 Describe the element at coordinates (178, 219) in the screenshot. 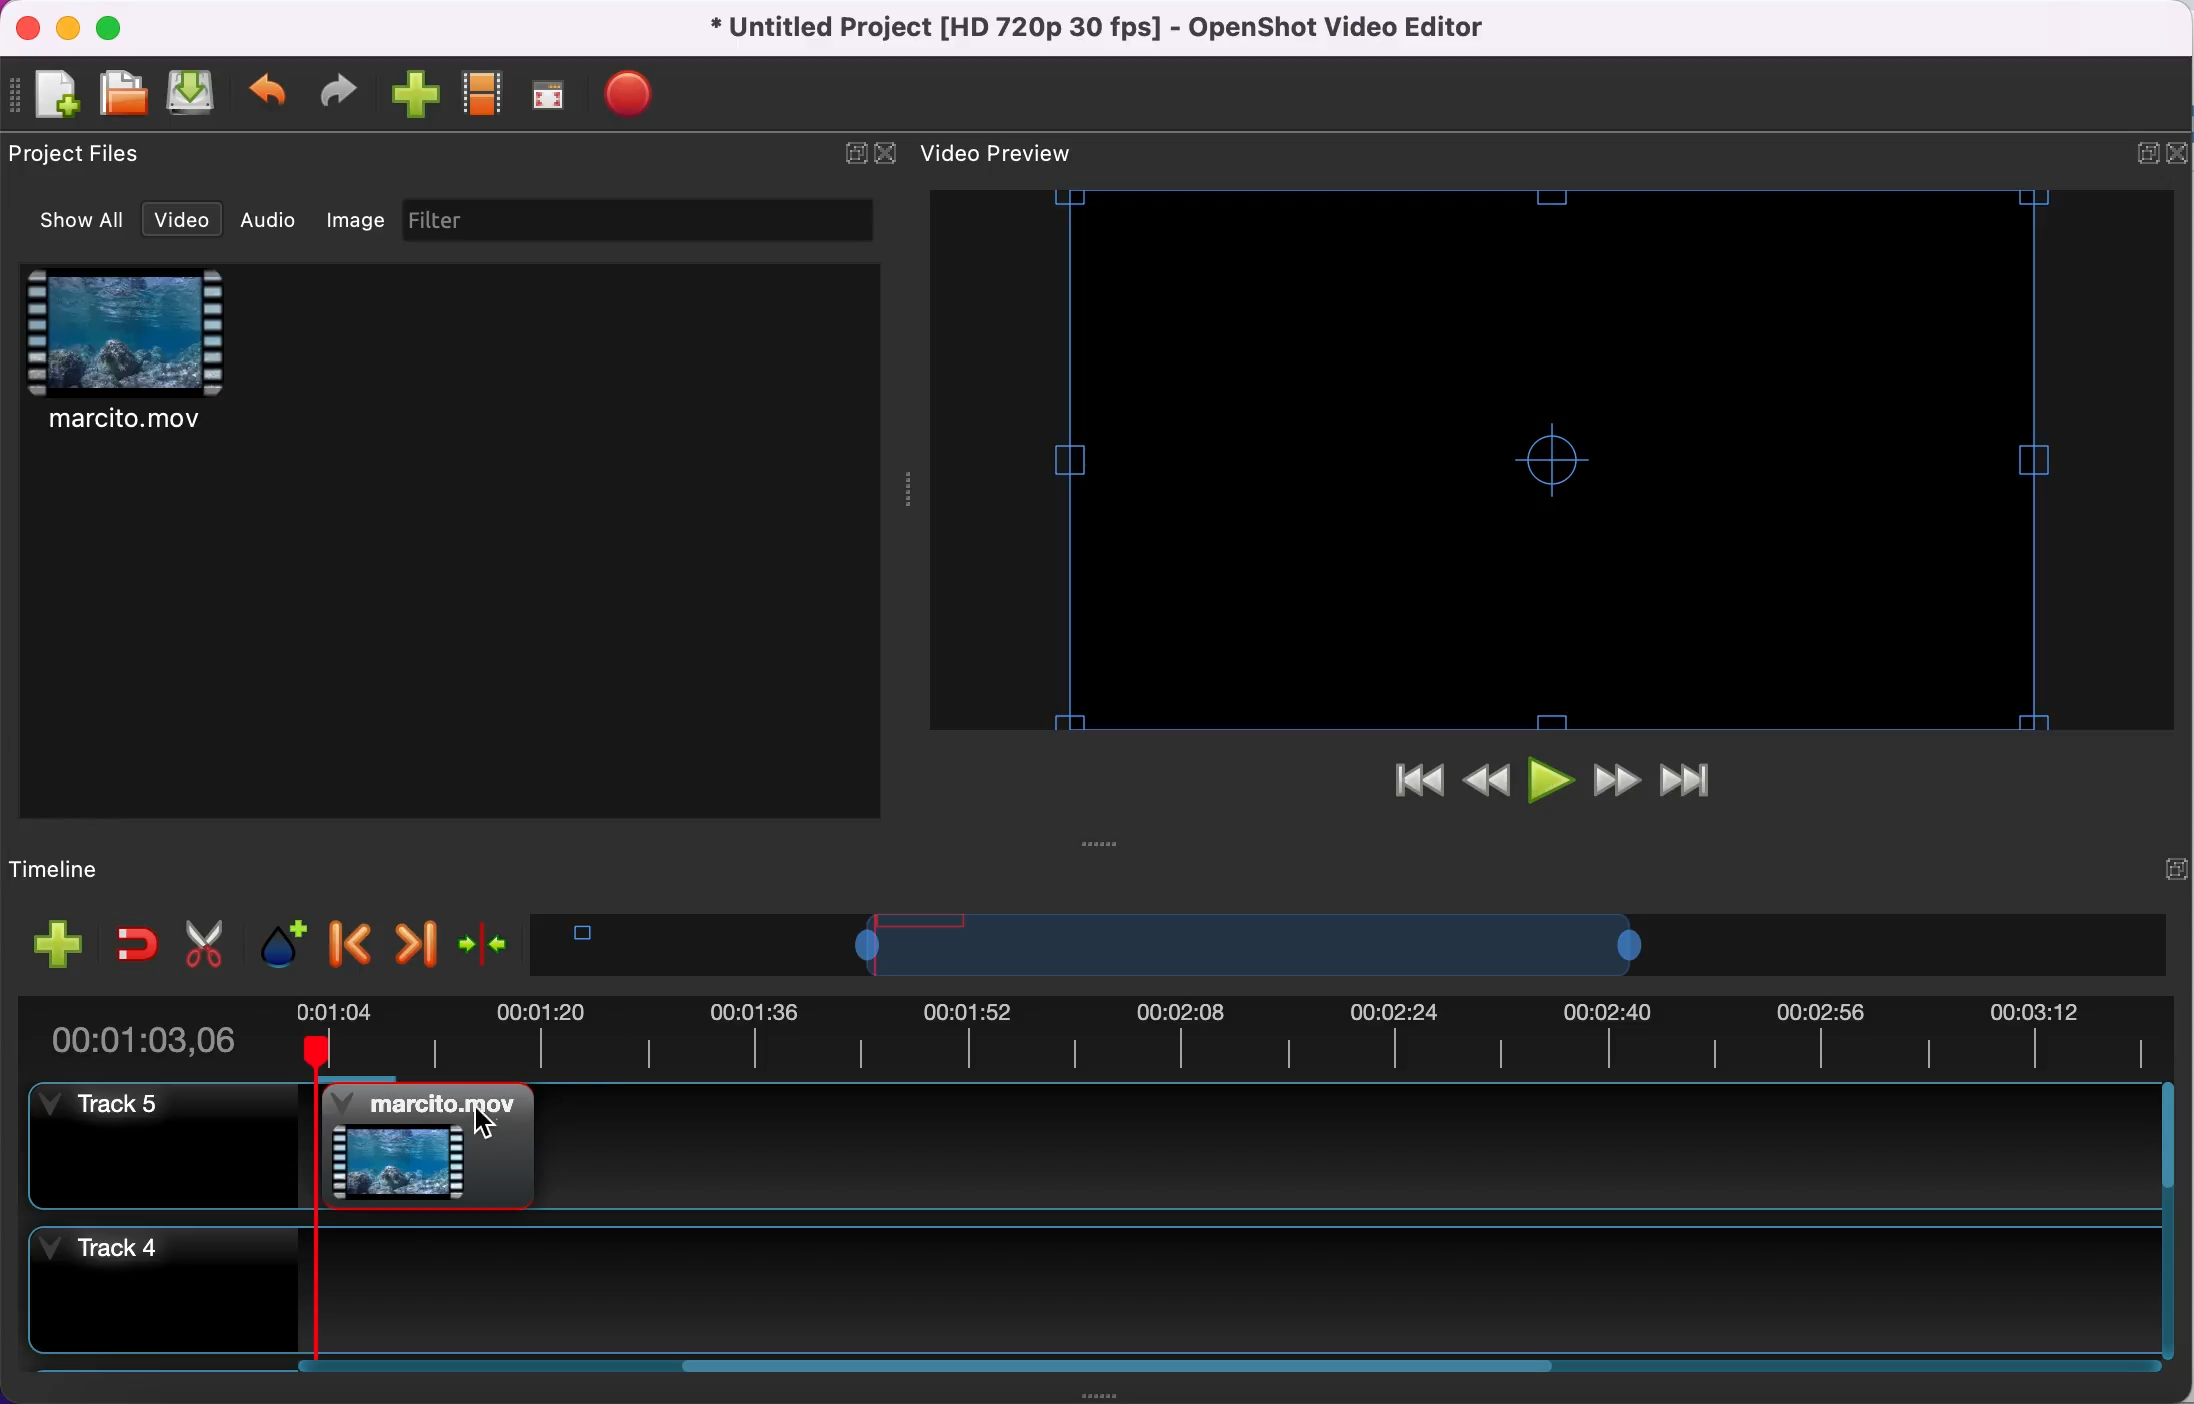

I see `video` at that location.